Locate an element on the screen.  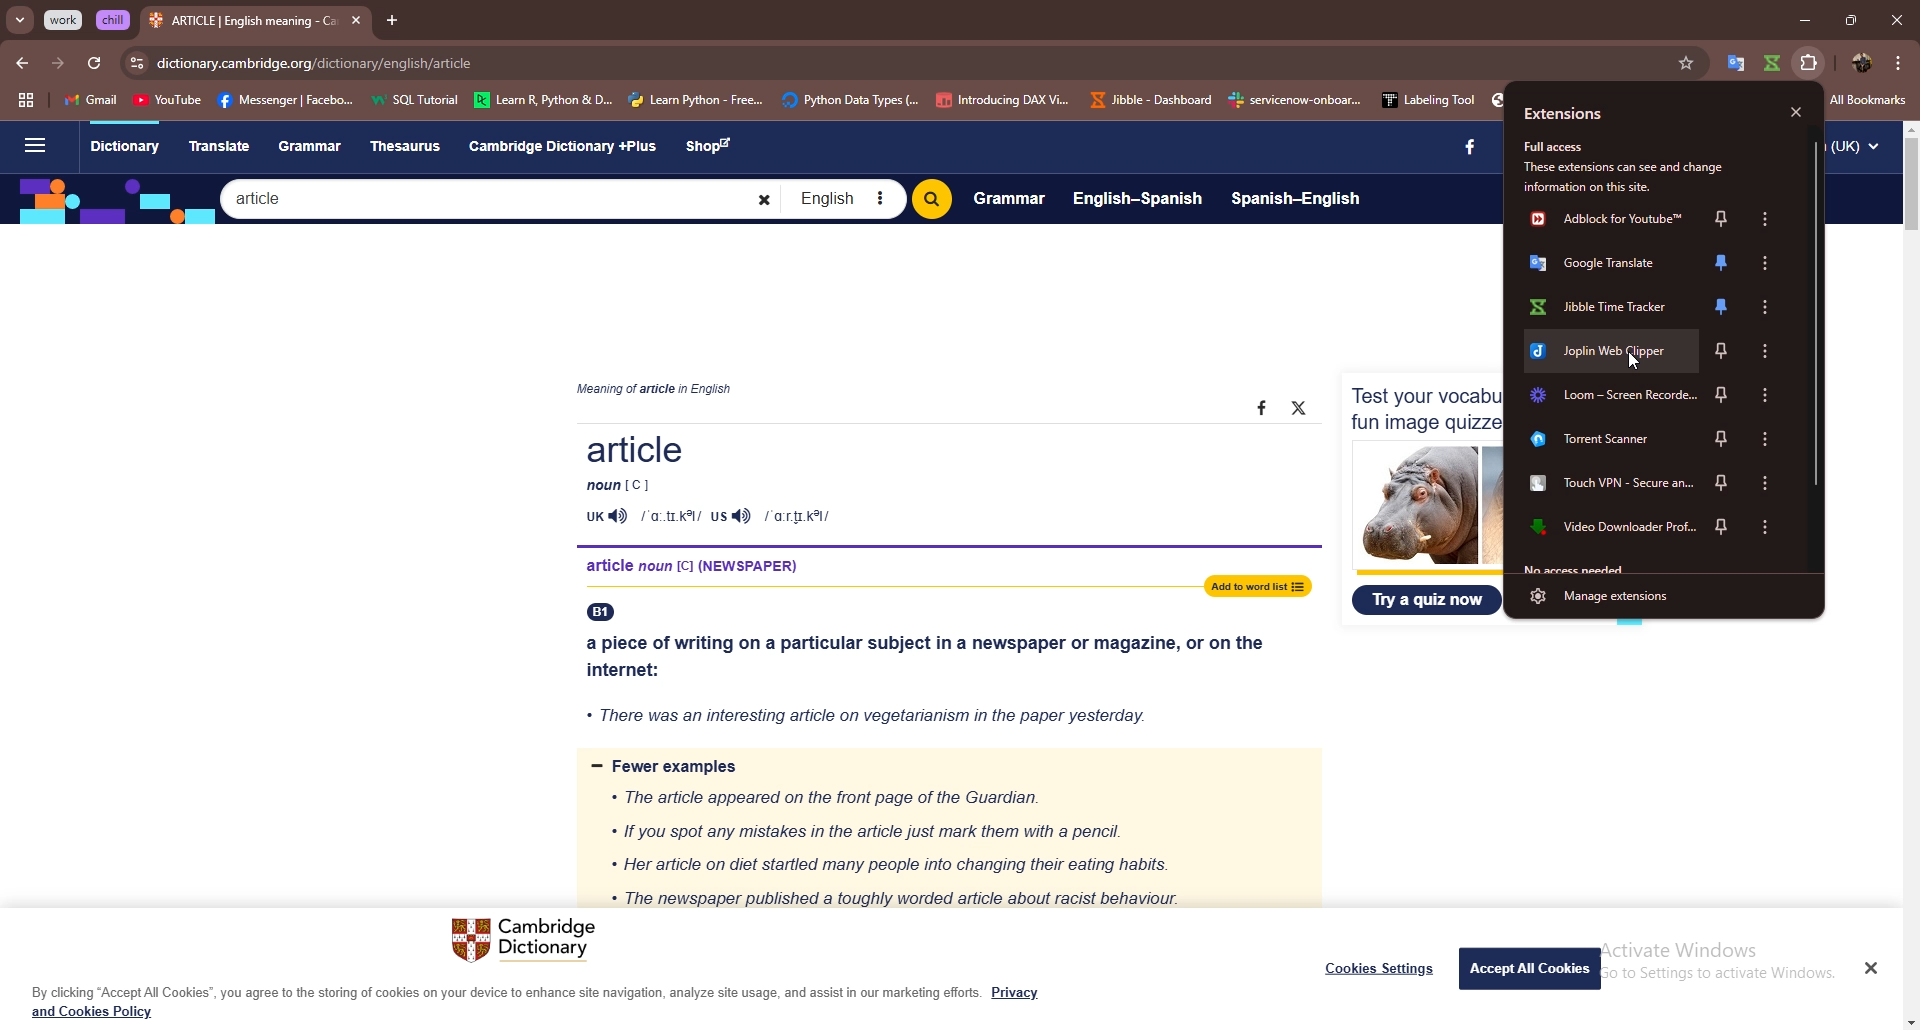
Test your vocabulary with ourfun image quizzes  Try a quiz now is located at coordinates (1423, 496).